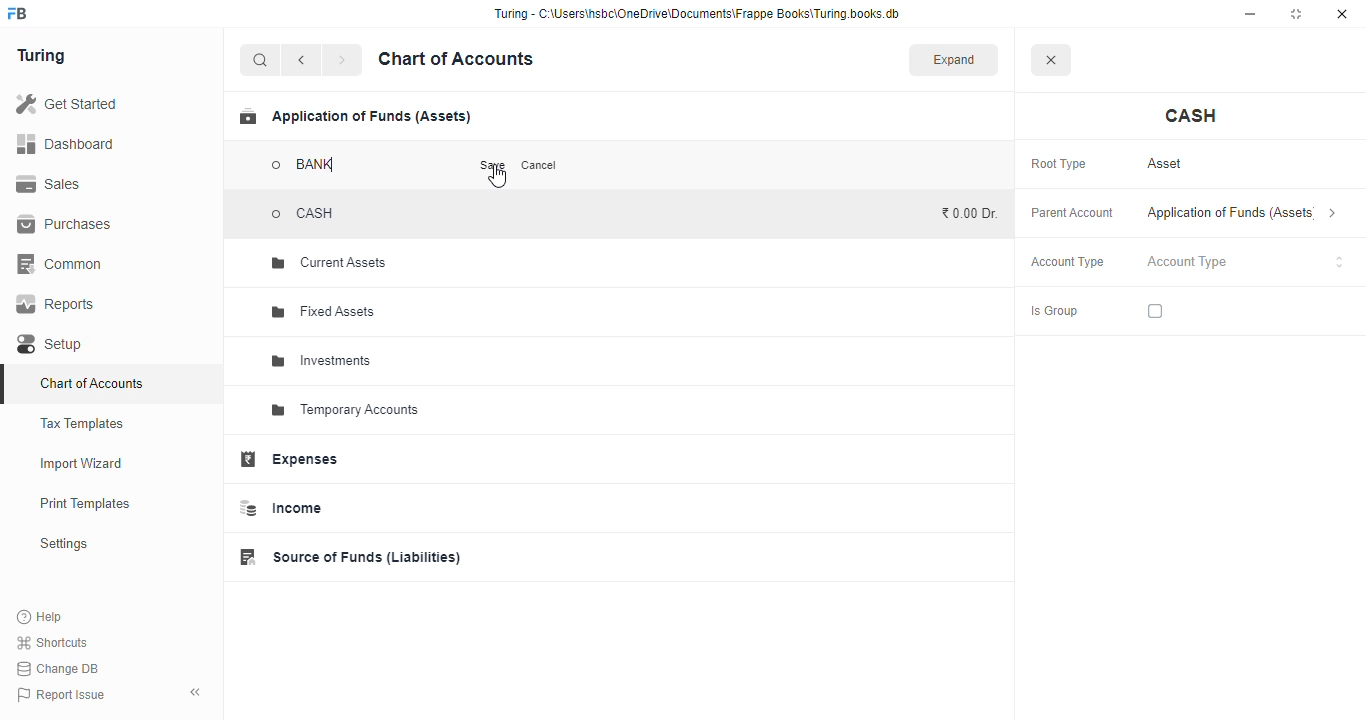  What do you see at coordinates (59, 668) in the screenshot?
I see `change DB` at bounding box center [59, 668].